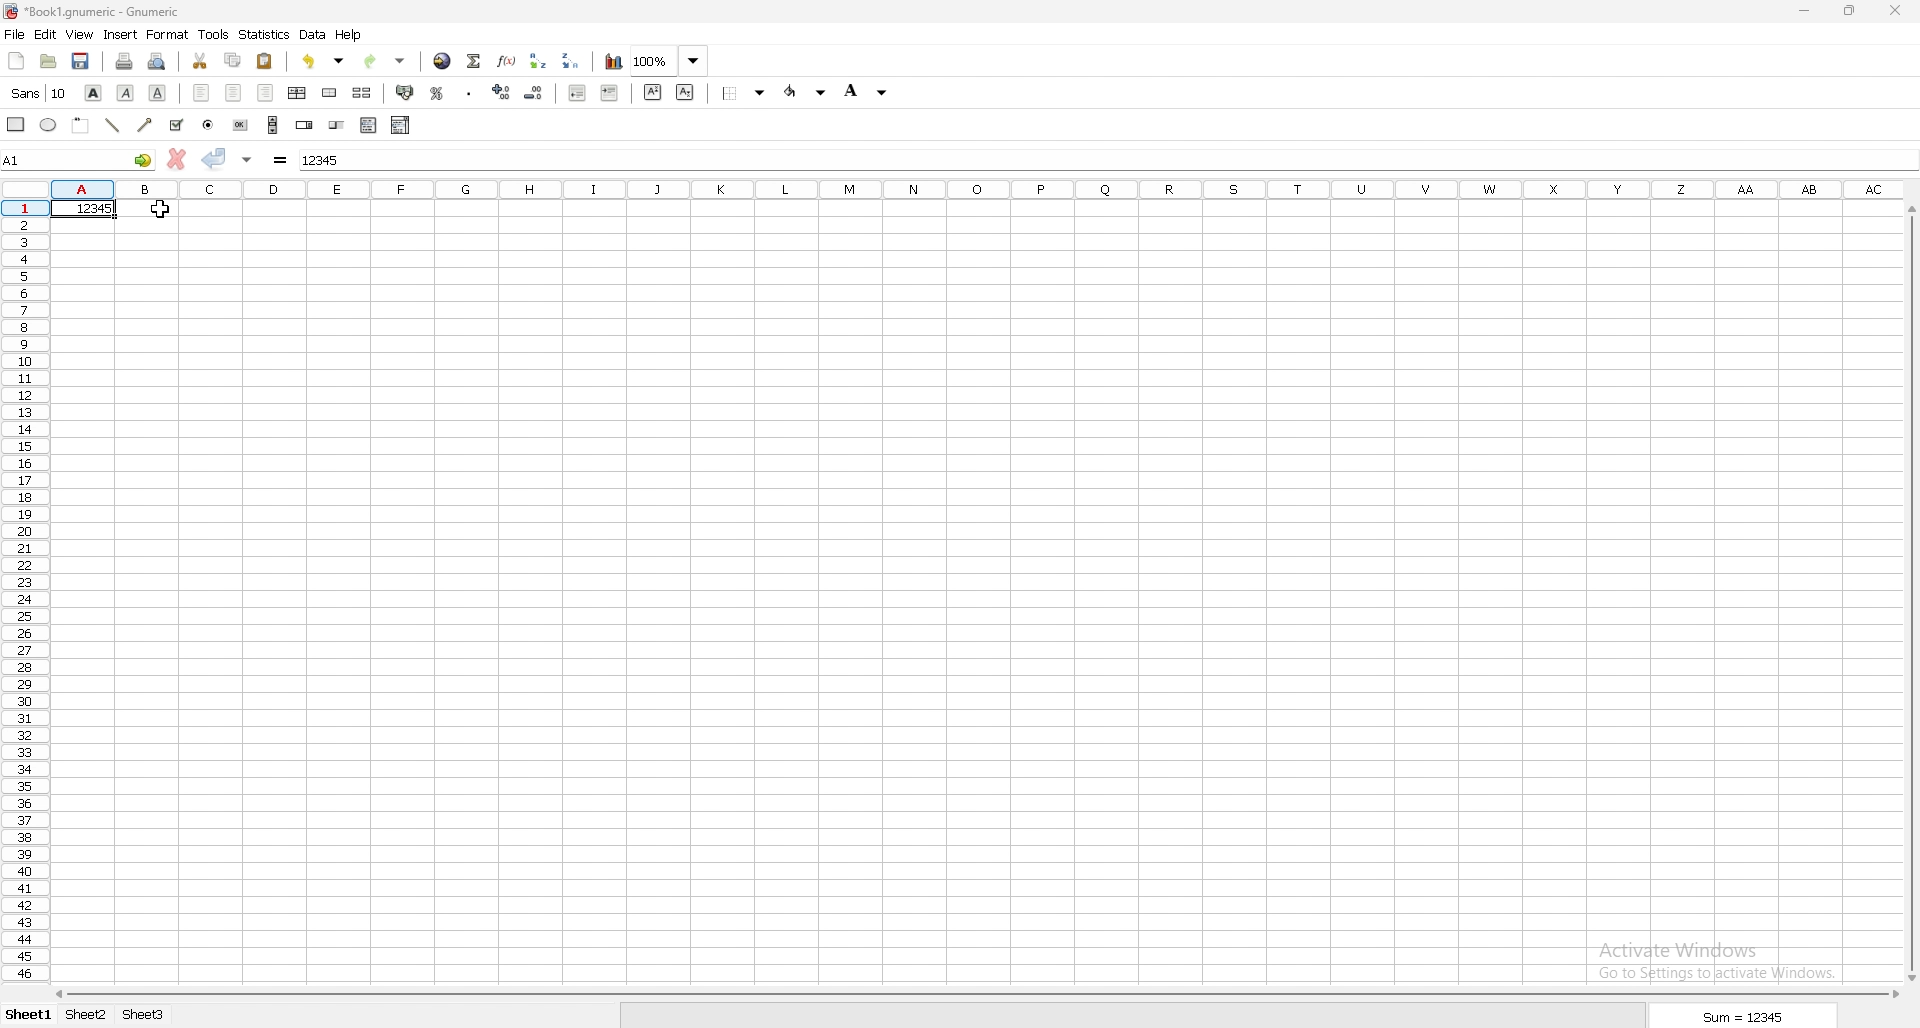 The width and height of the screenshot is (1920, 1028). I want to click on bold, so click(93, 92).